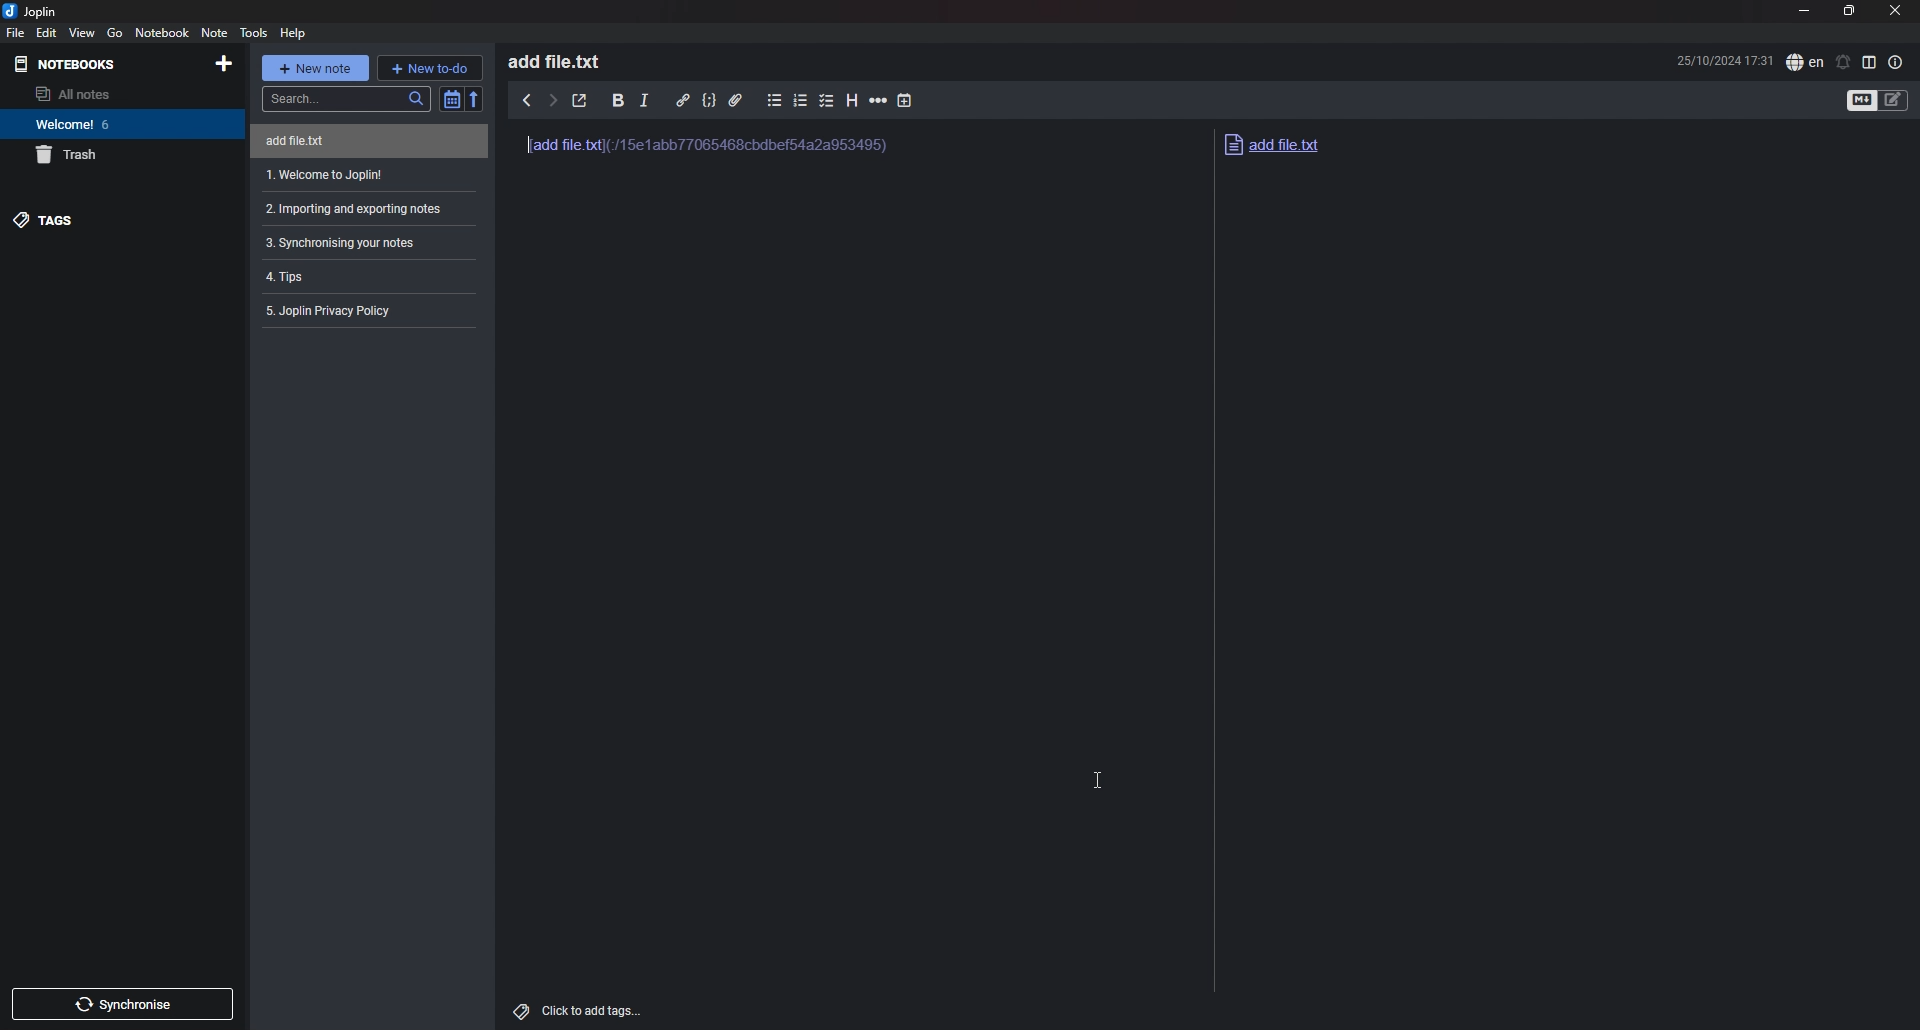 The height and width of the screenshot is (1030, 1920). I want to click on edit, so click(48, 32).